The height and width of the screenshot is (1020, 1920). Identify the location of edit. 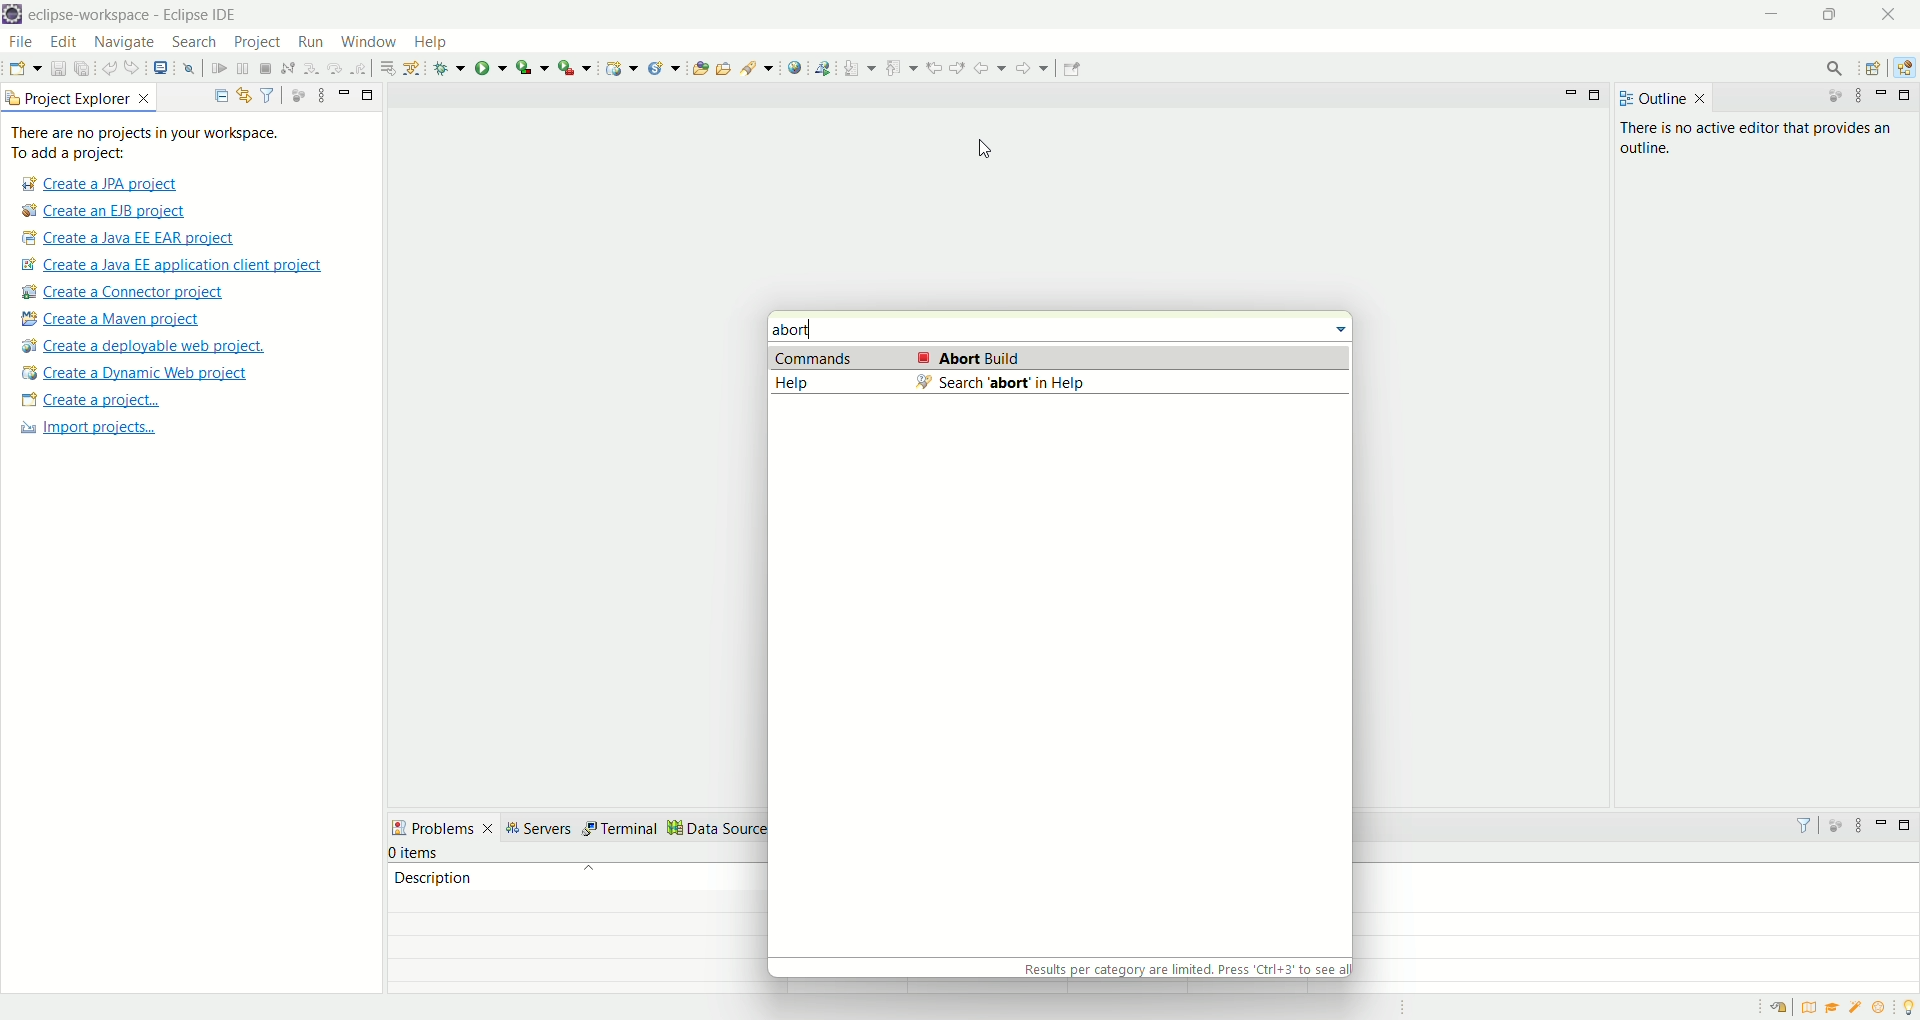
(67, 43).